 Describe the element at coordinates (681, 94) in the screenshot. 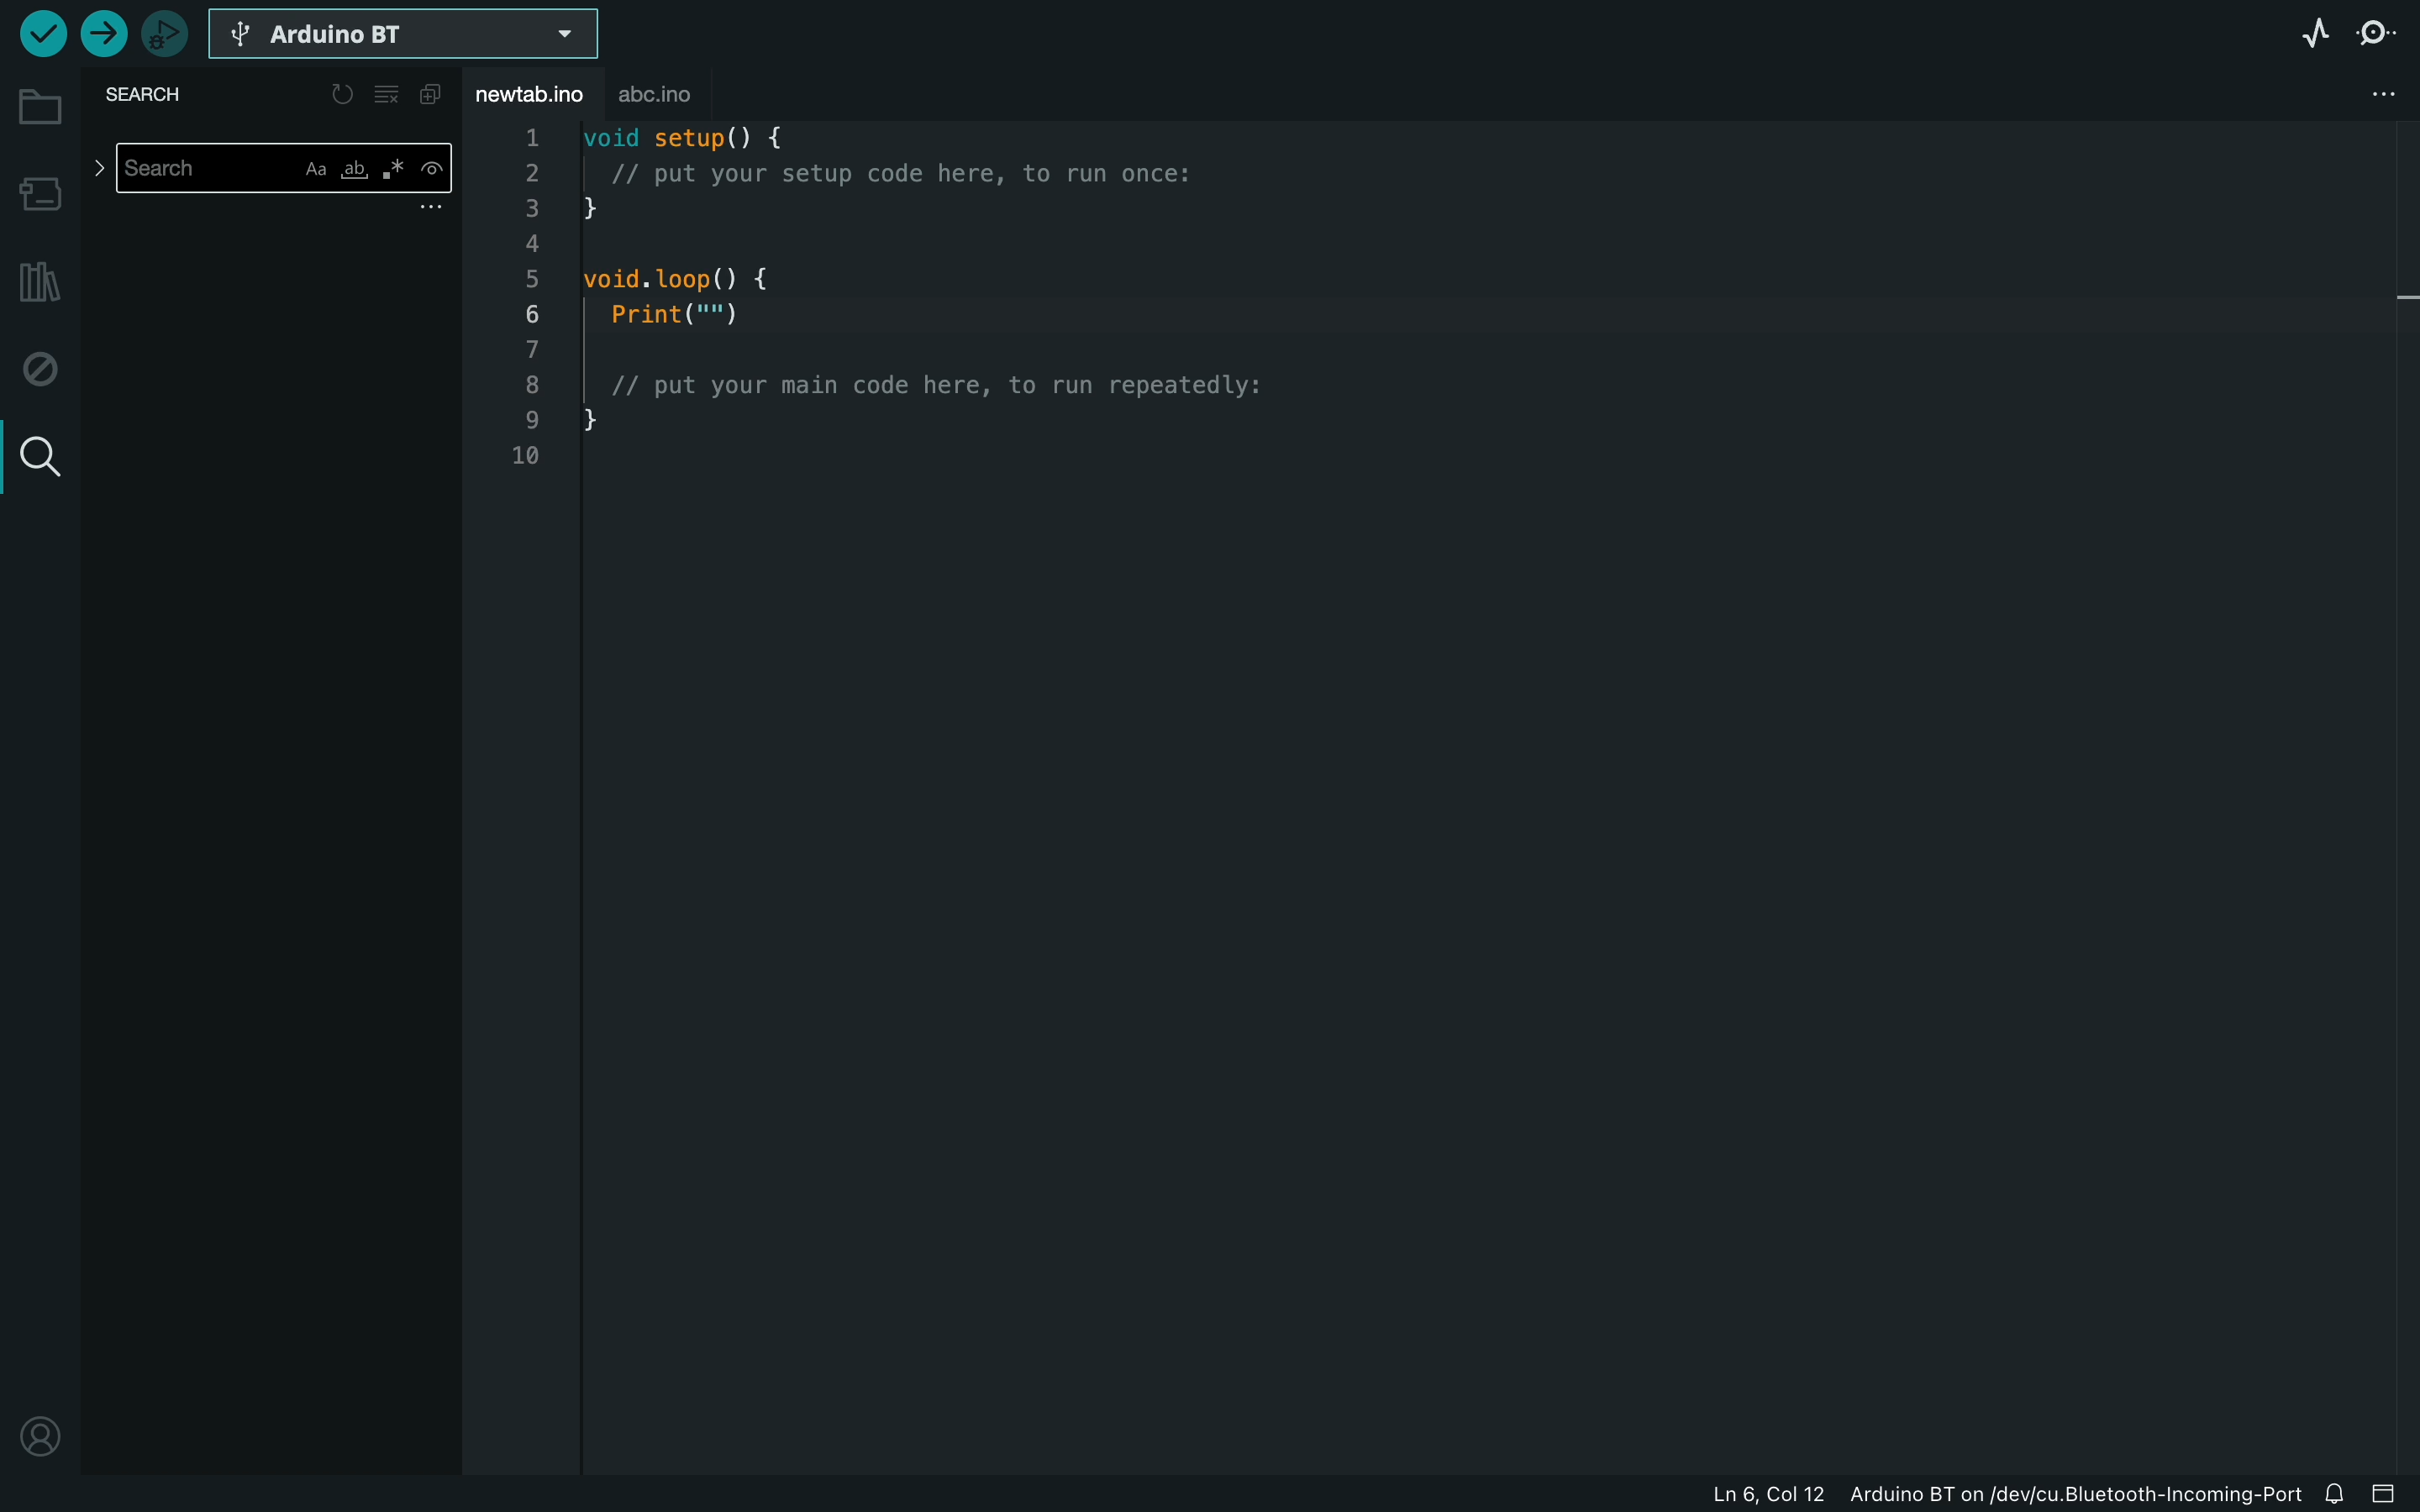

I see `abc` at that location.